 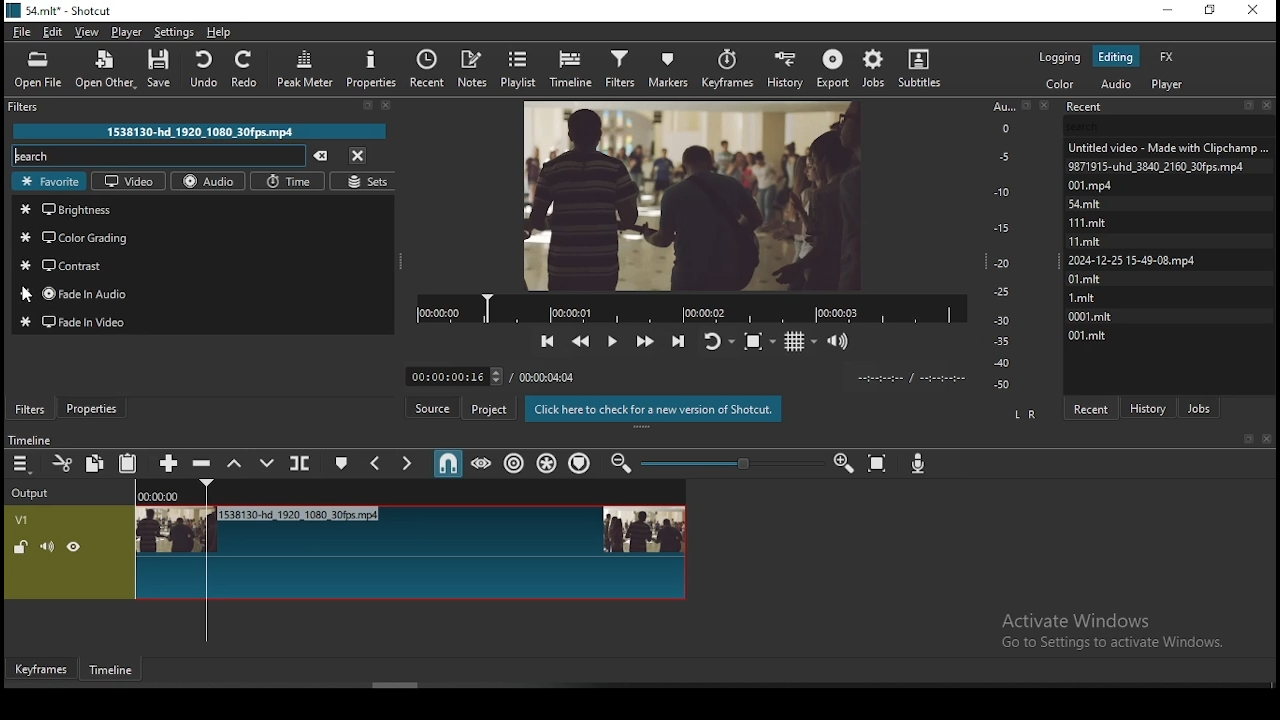 I want to click on videos, so click(x=128, y=182).